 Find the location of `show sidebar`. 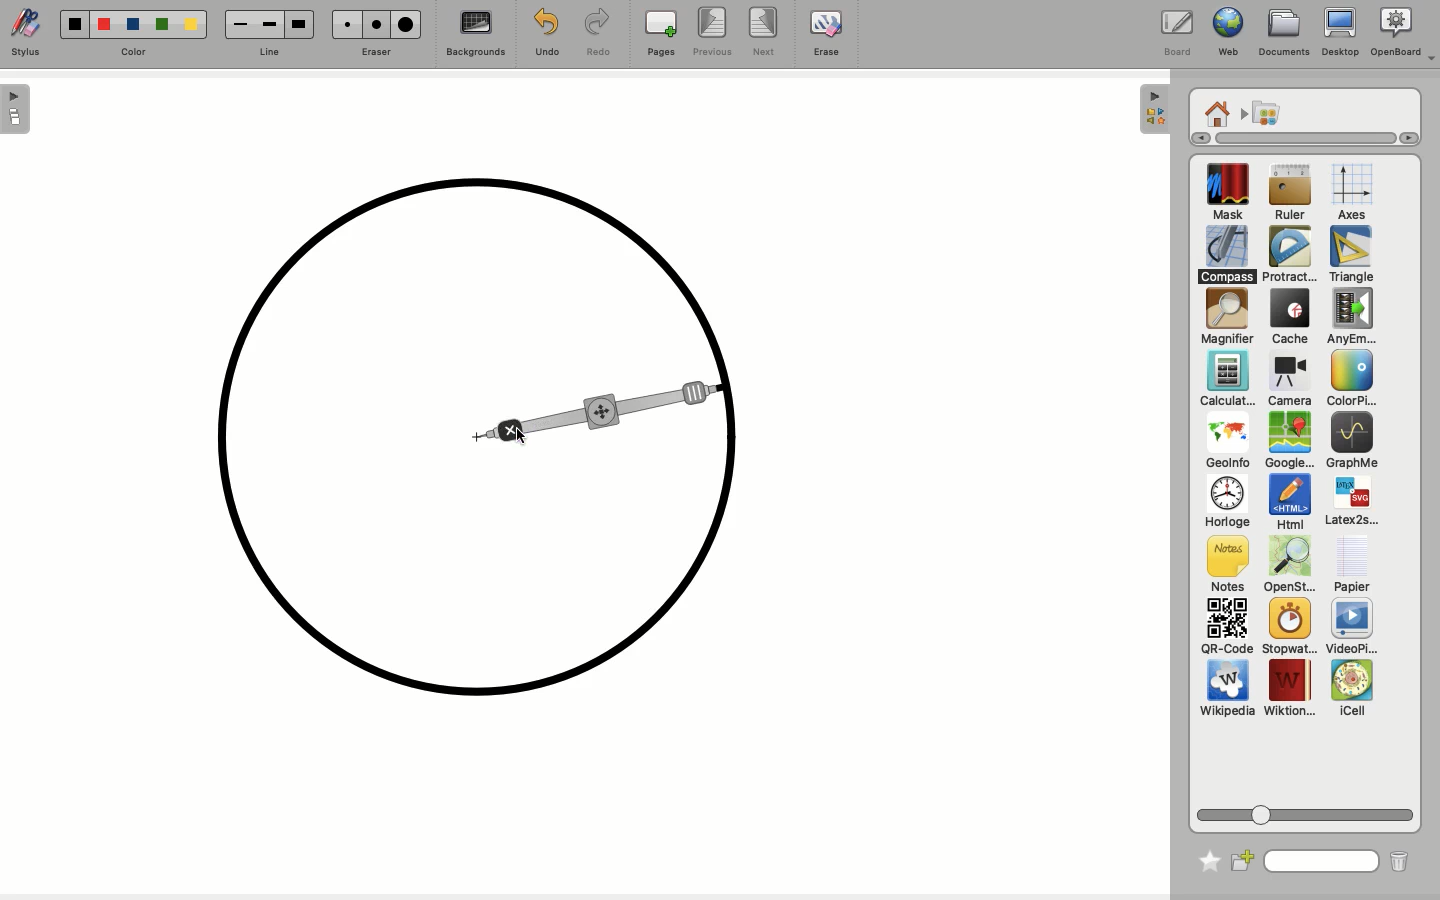

show sidebar is located at coordinates (17, 109).